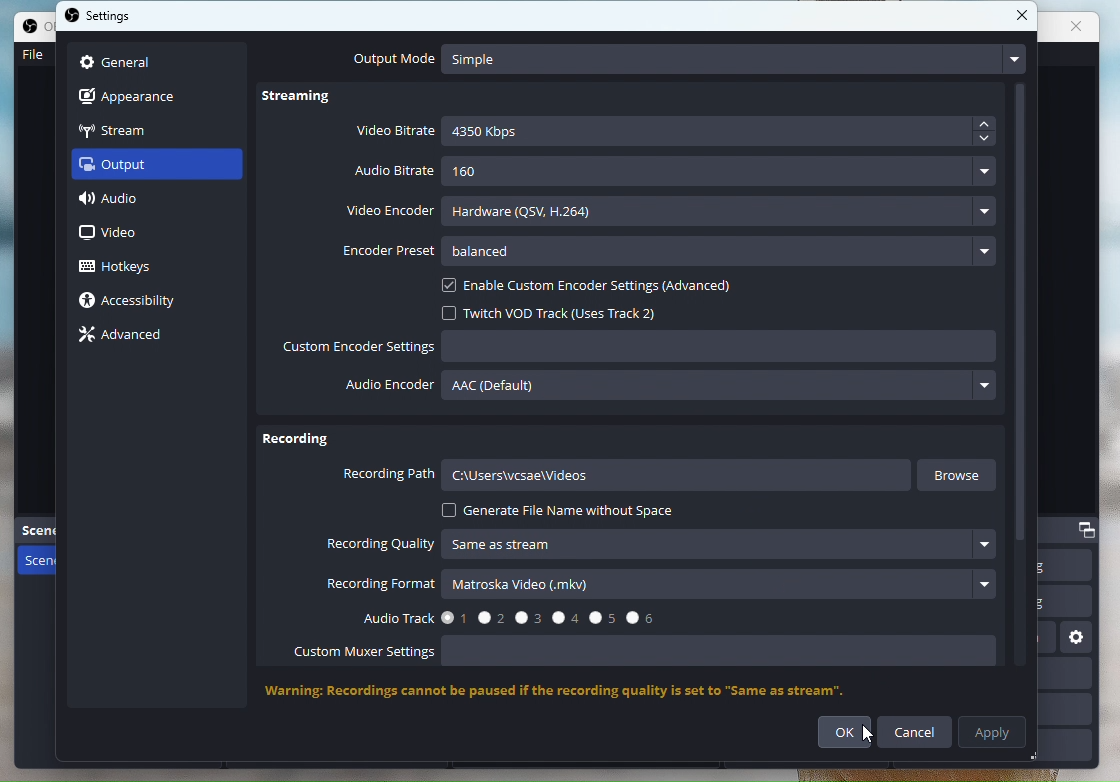 This screenshot has width=1120, height=782. Describe the element at coordinates (576, 692) in the screenshot. I see `Warning` at that location.